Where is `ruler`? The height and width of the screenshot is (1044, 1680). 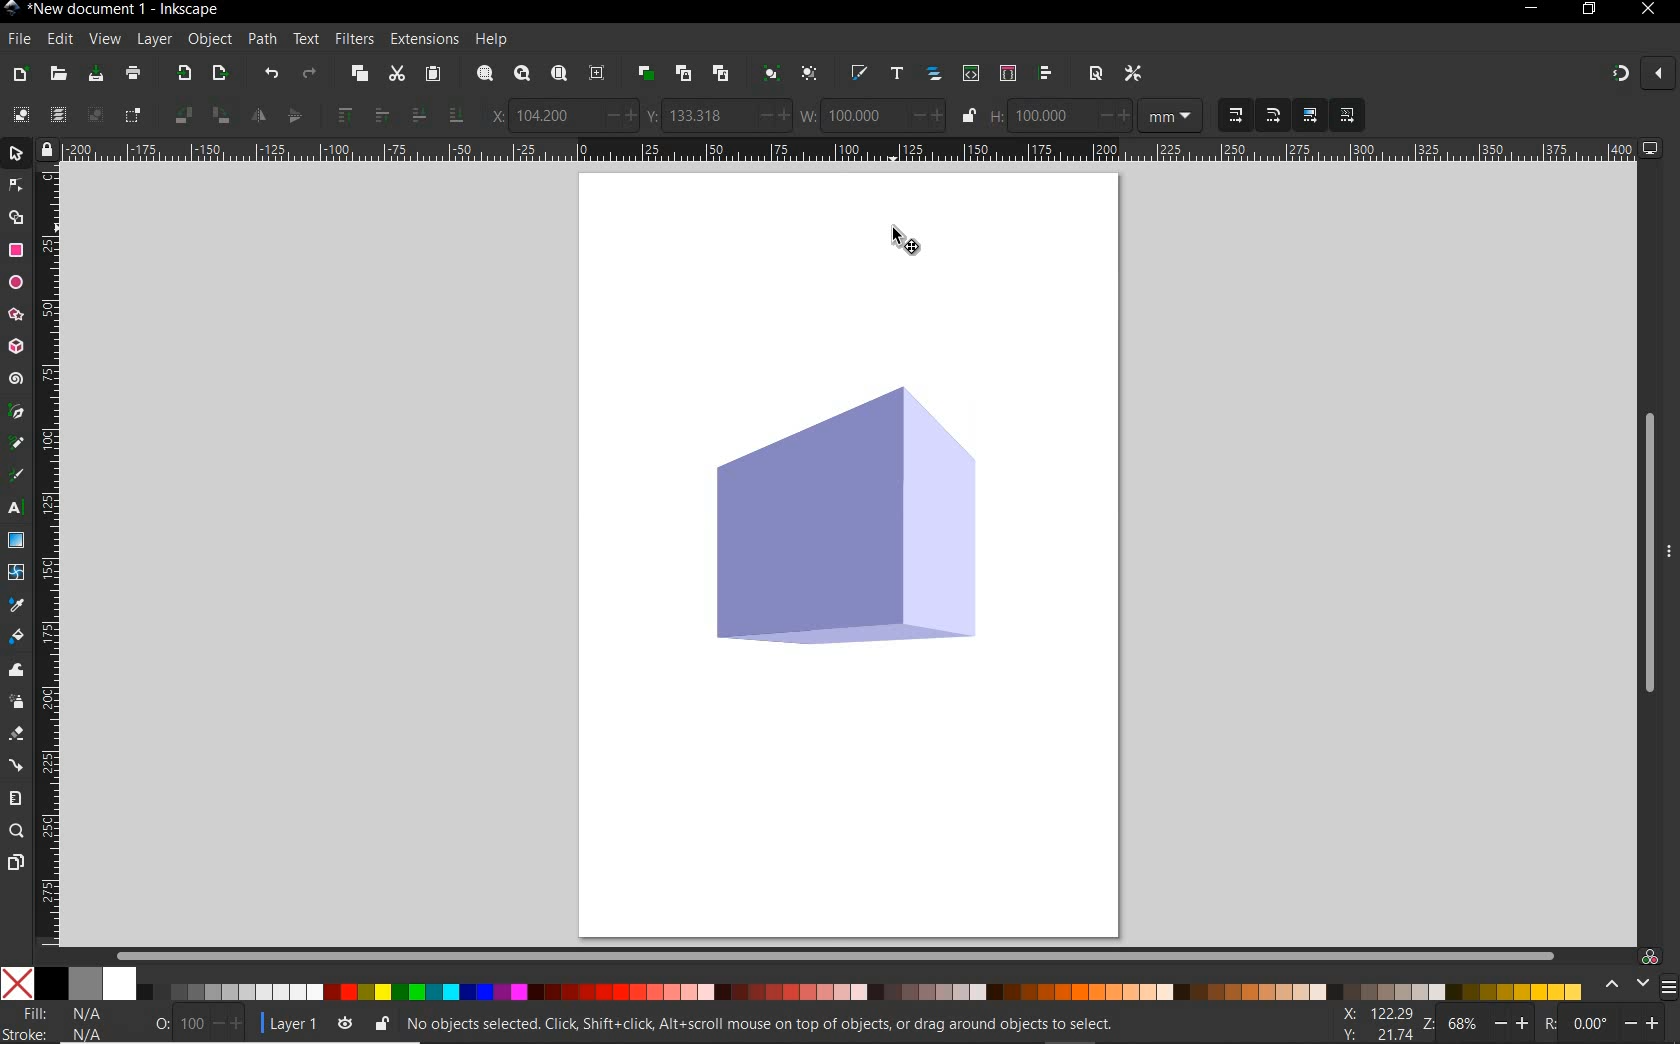 ruler is located at coordinates (51, 555).